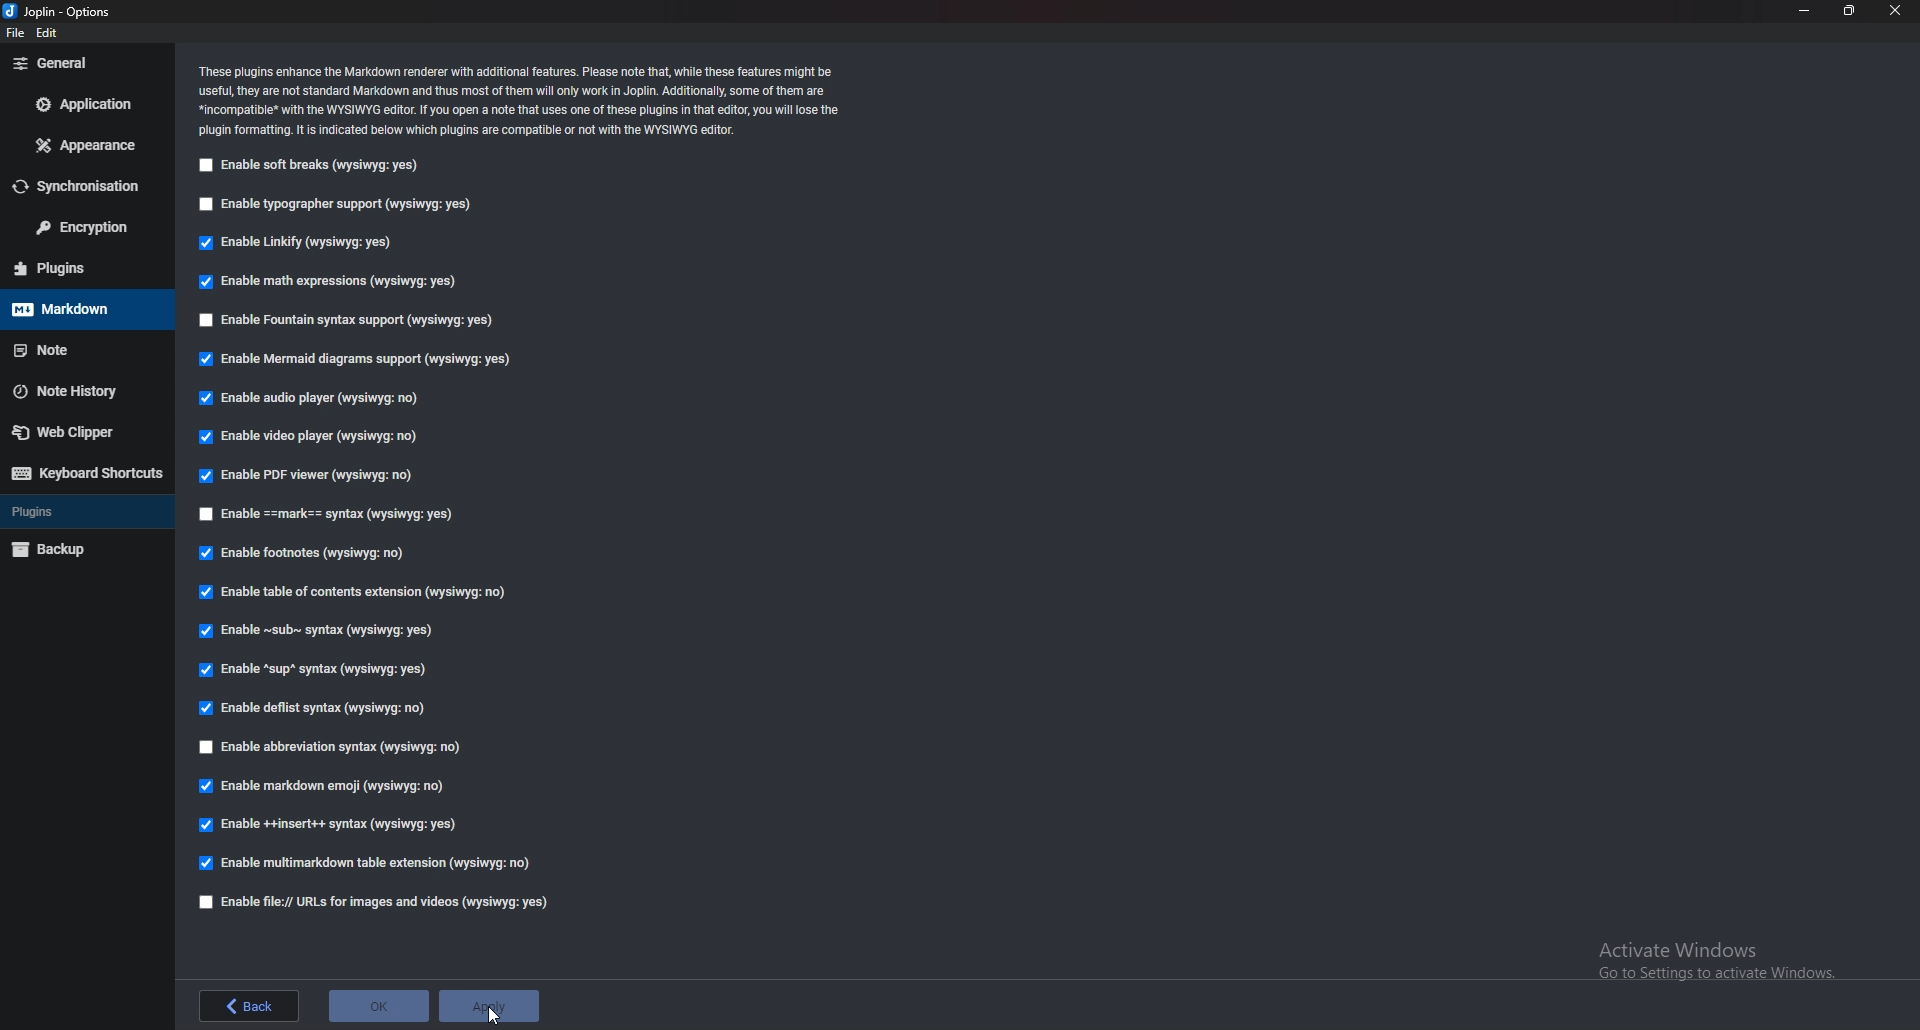  Describe the element at coordinates (316, 166) in the screenshot. I see `enable soft breaks` at that location.